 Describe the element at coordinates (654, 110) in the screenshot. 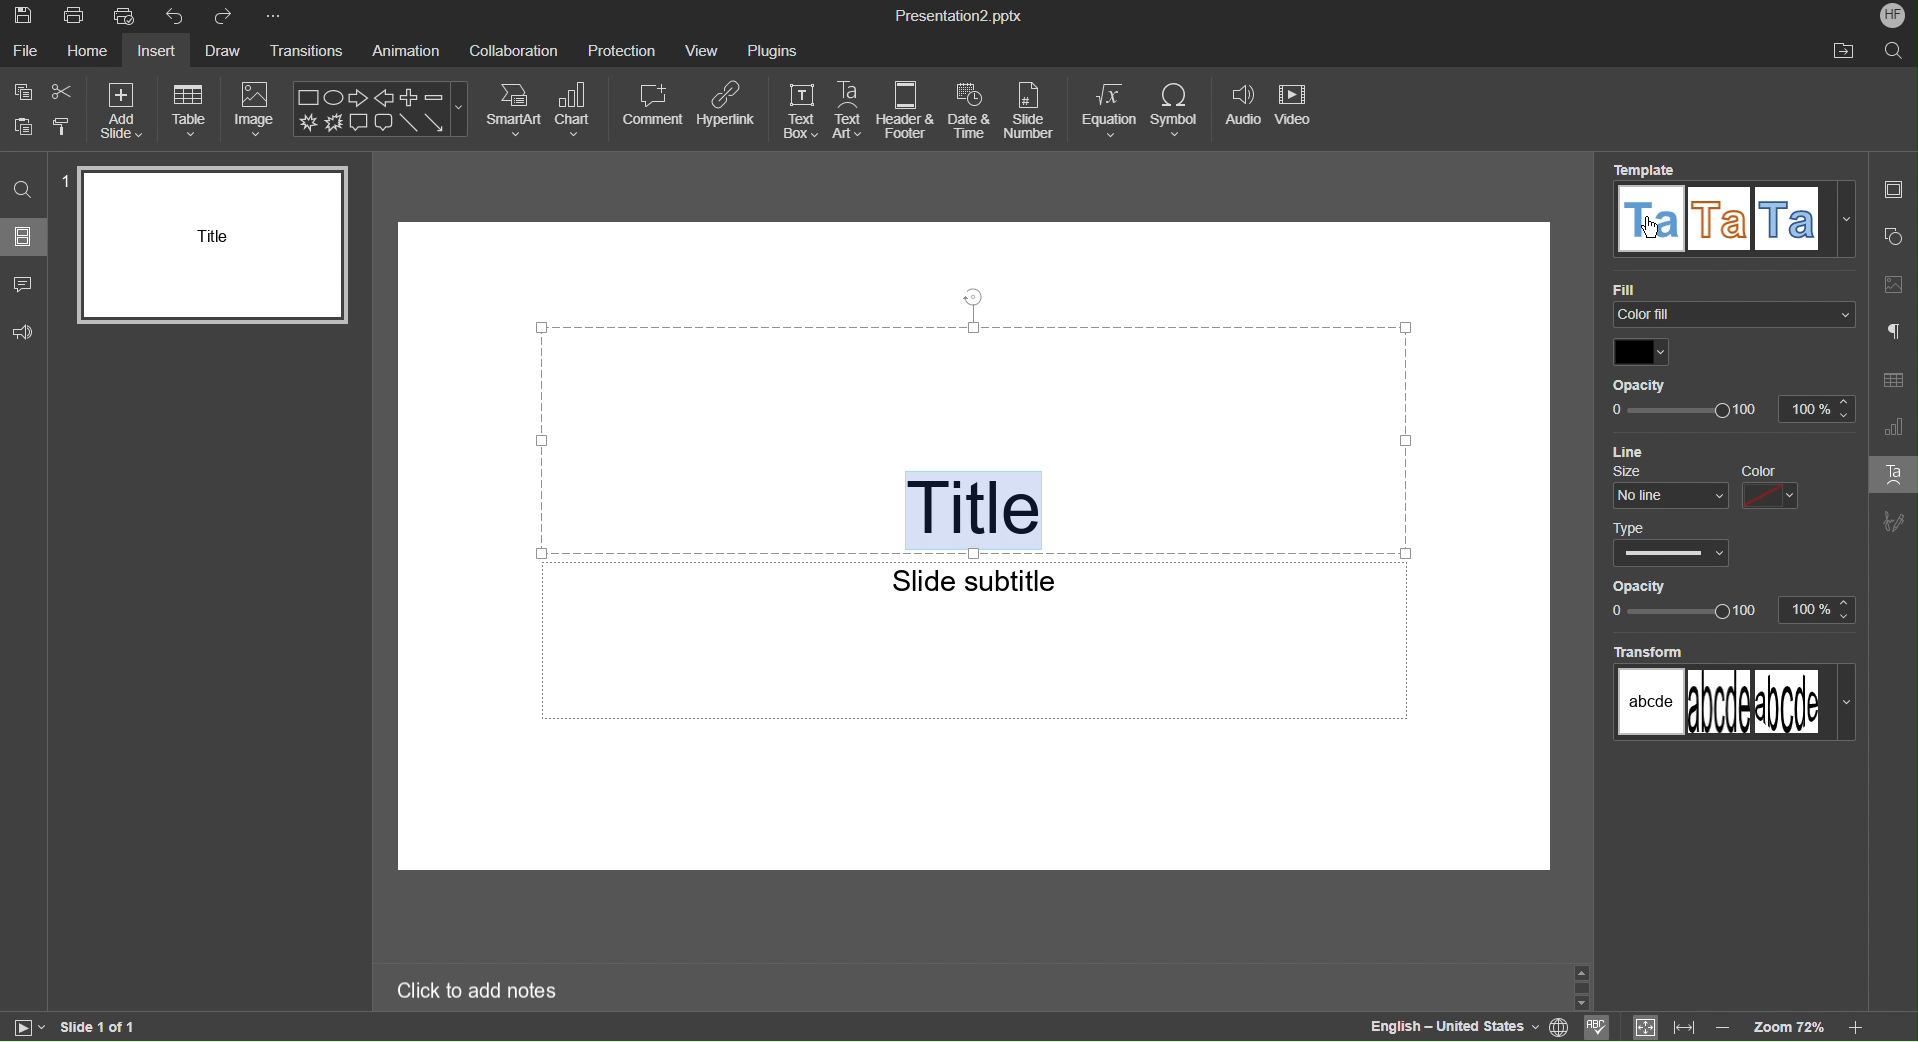

I see `Comment` at that location.